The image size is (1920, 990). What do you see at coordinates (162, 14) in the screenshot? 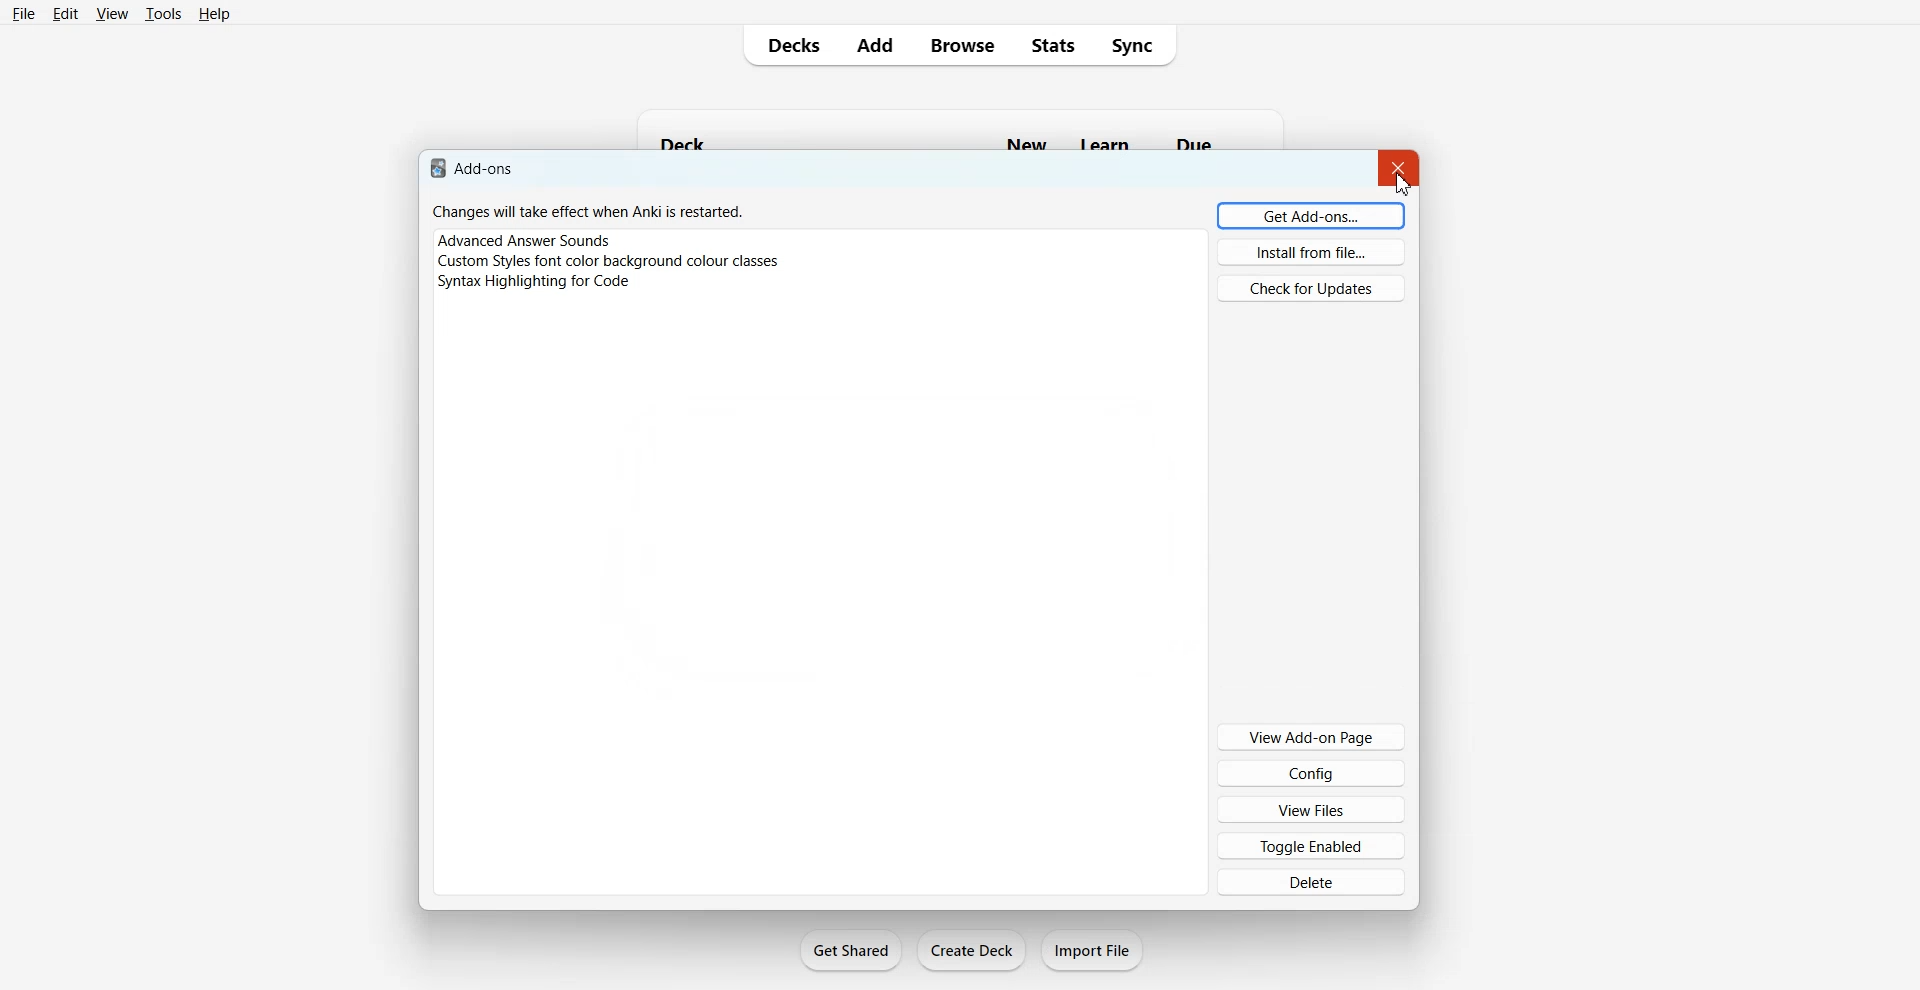
I see `Tools` at bounding box center [162, 14].